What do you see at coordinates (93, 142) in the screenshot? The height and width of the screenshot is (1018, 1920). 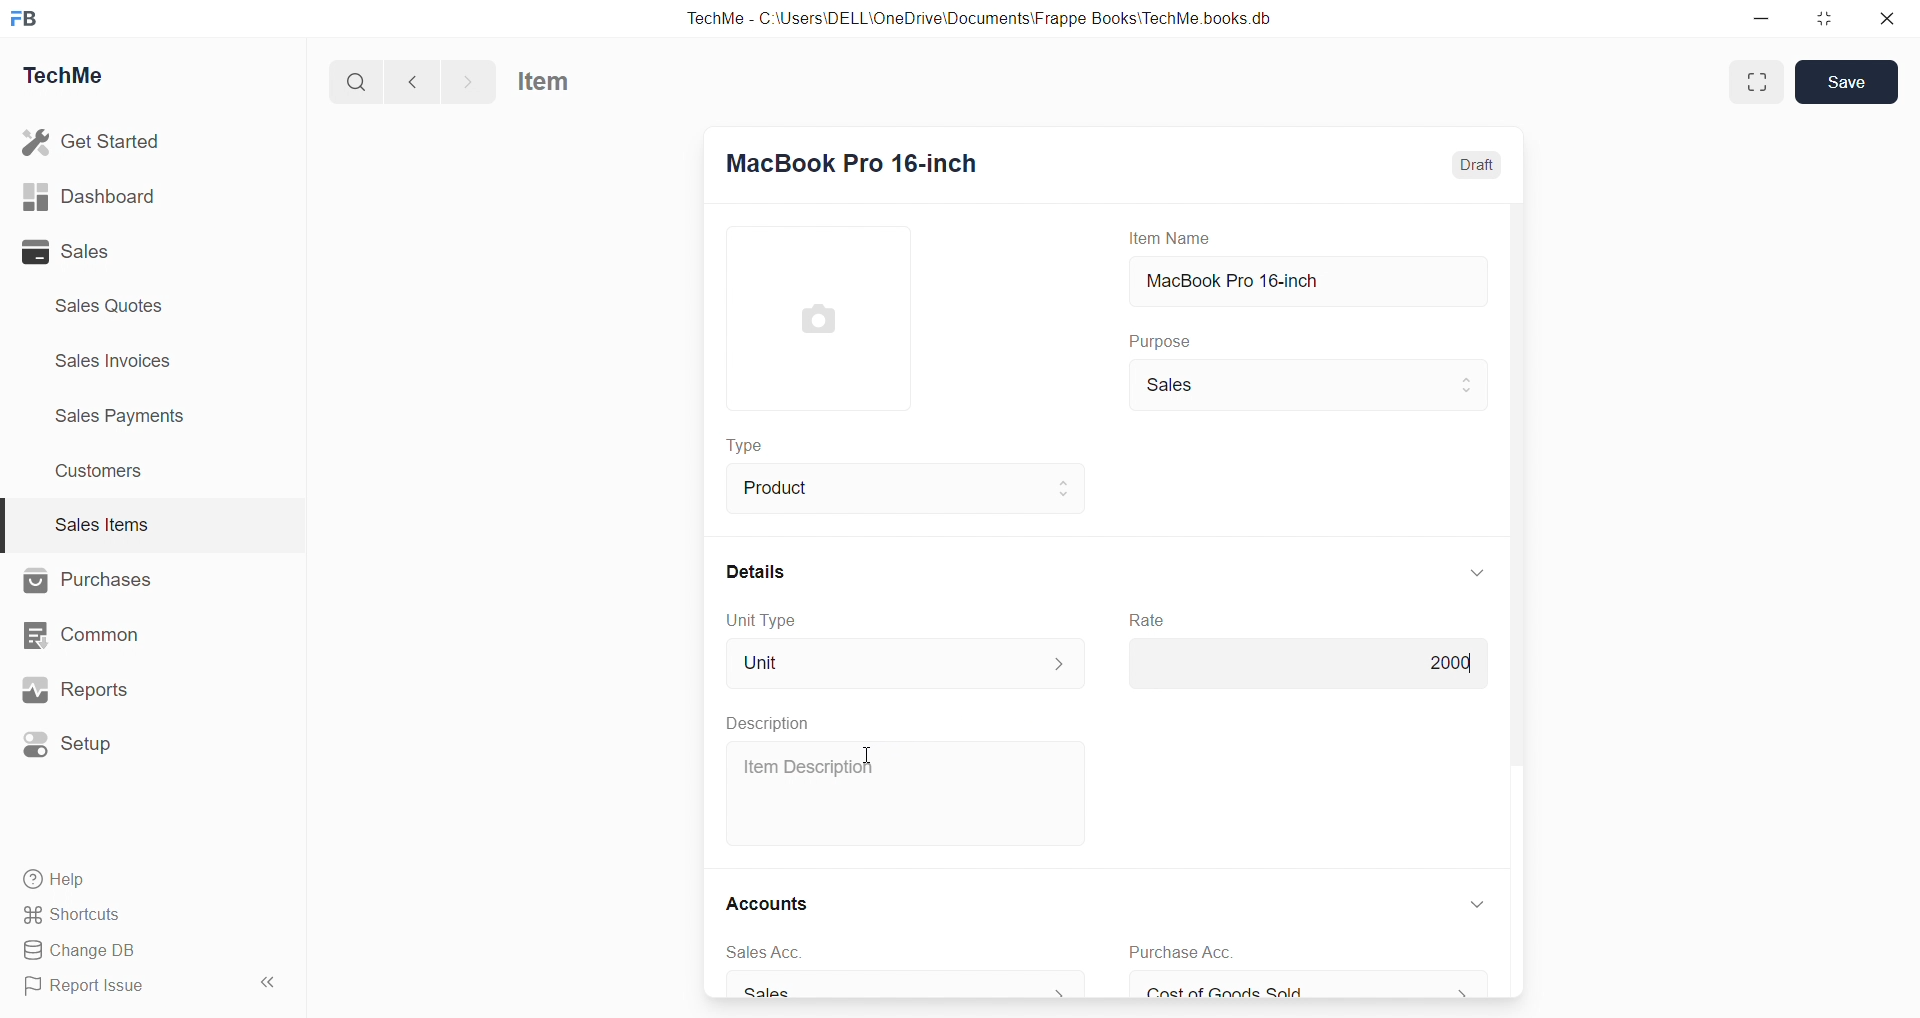 I see `Get Started` at bounding box center [93, 142].